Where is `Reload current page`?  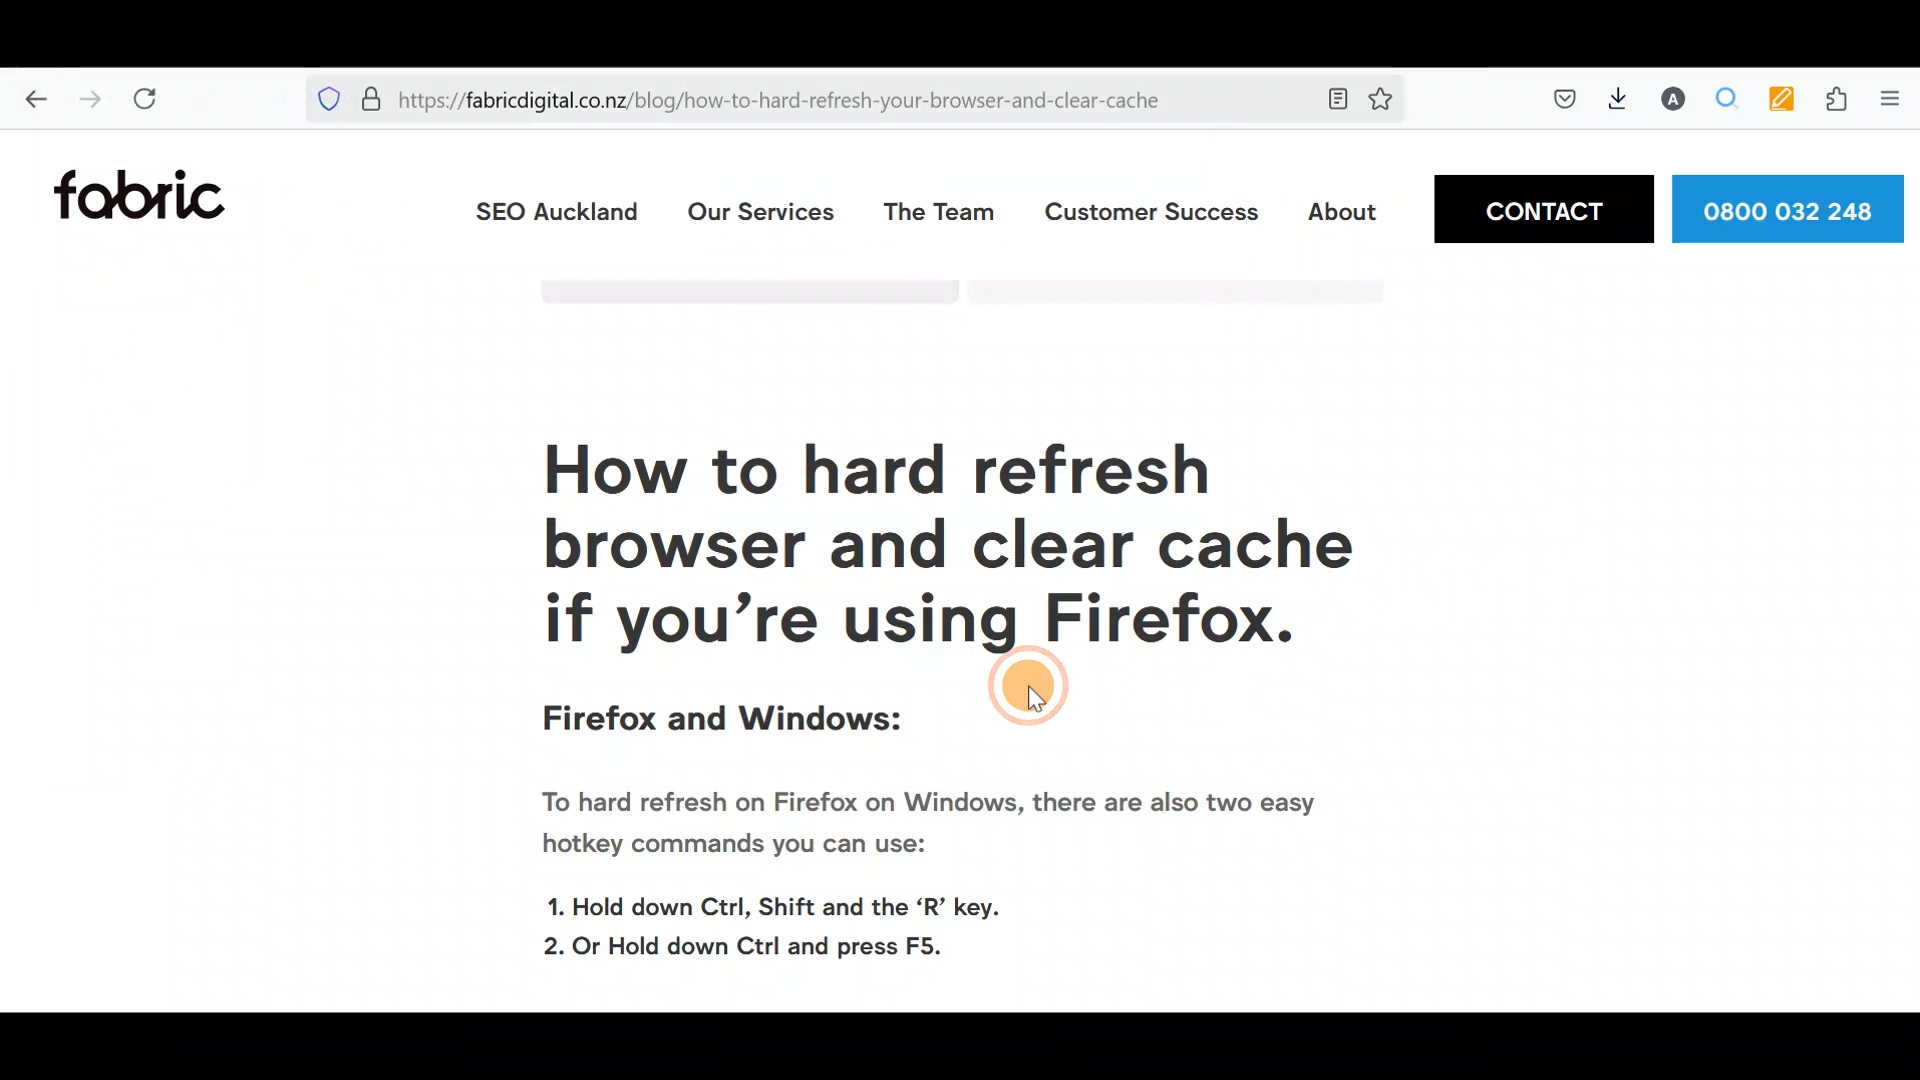
Reload current page is located at coordinates (151, 99).